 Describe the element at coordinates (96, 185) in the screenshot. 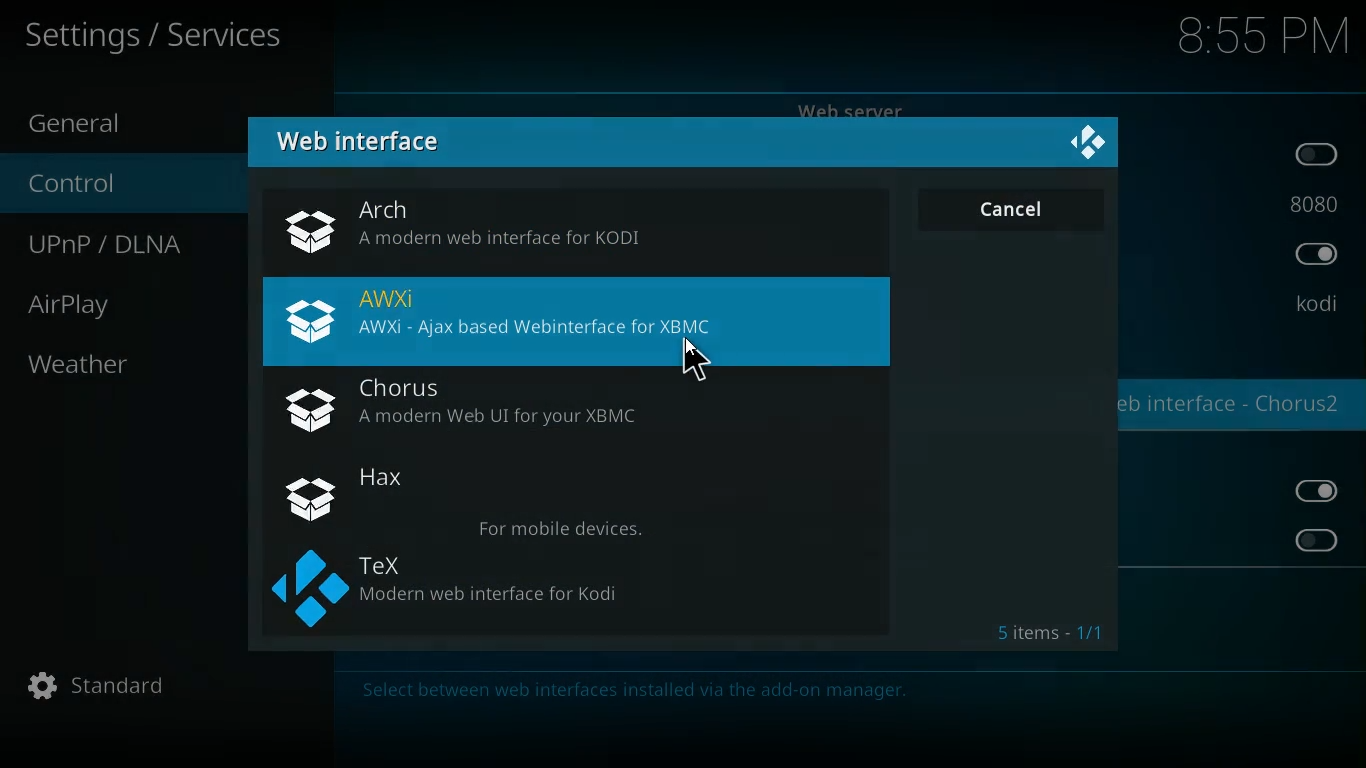

I see `control` at that location.